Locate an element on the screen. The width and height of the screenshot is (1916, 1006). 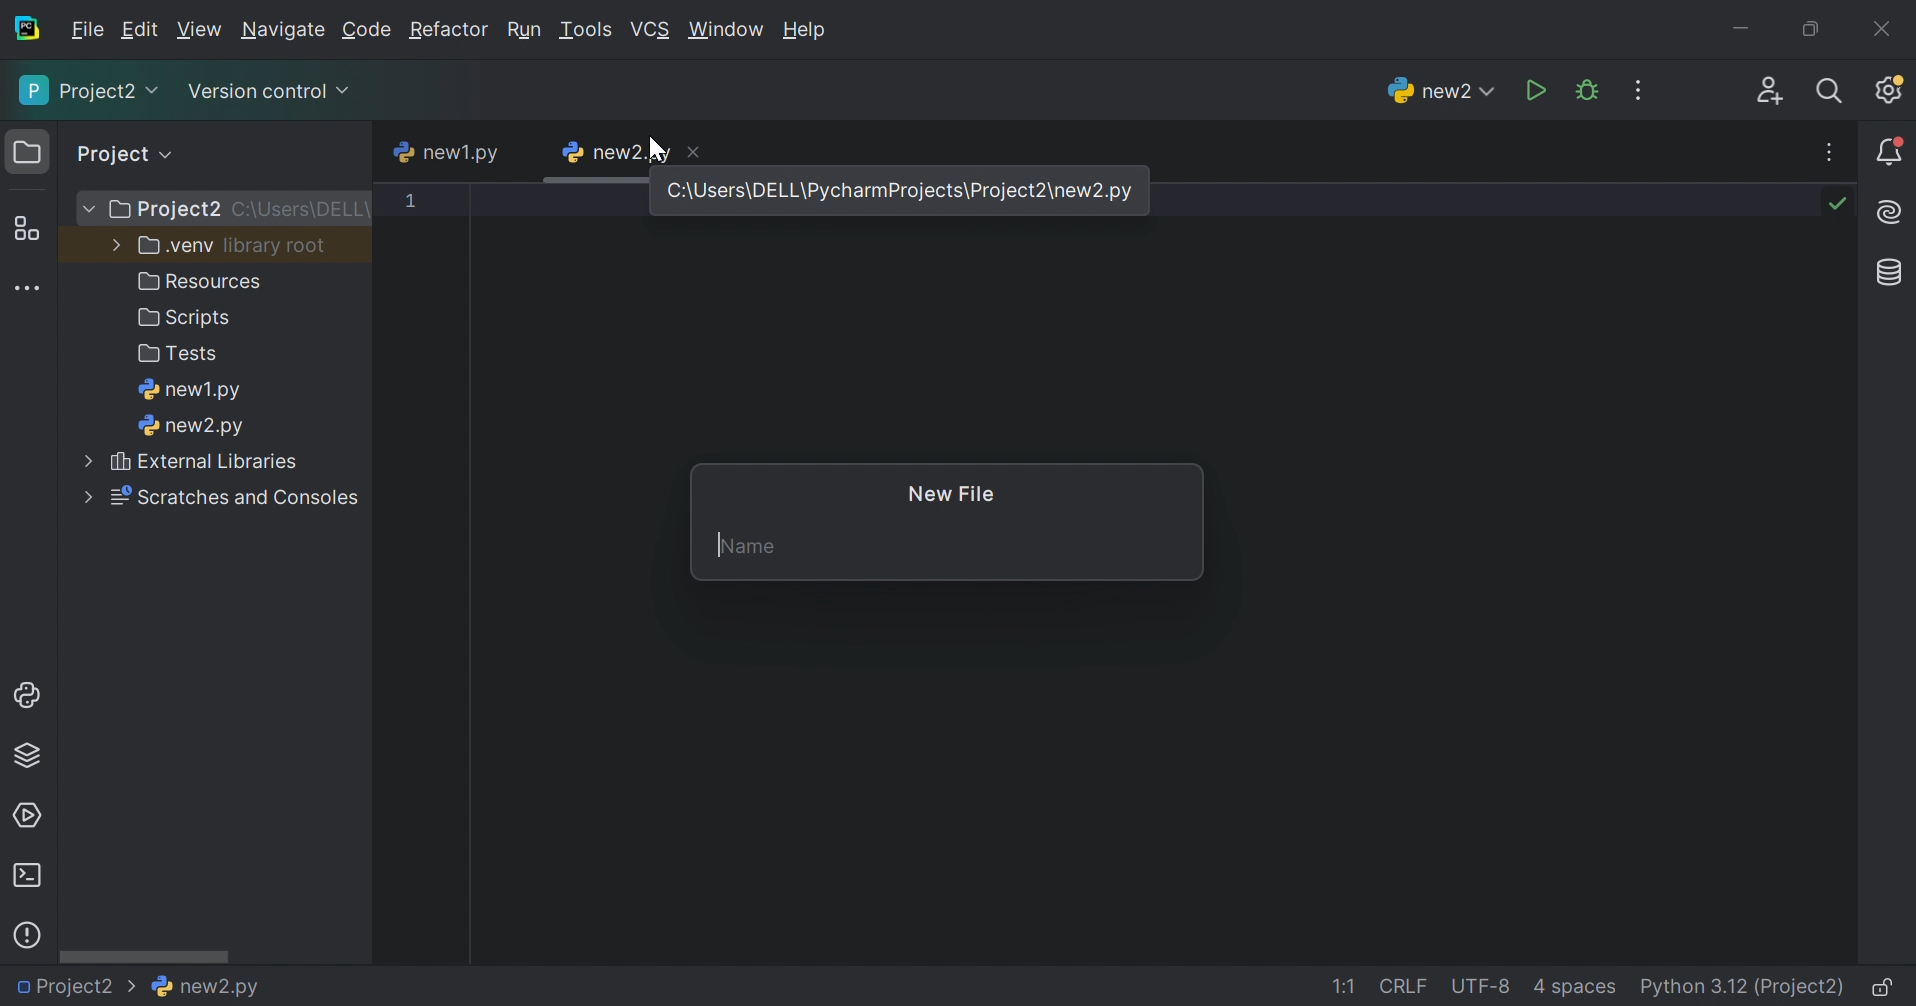
Tests is located at coordinates (181, 355).